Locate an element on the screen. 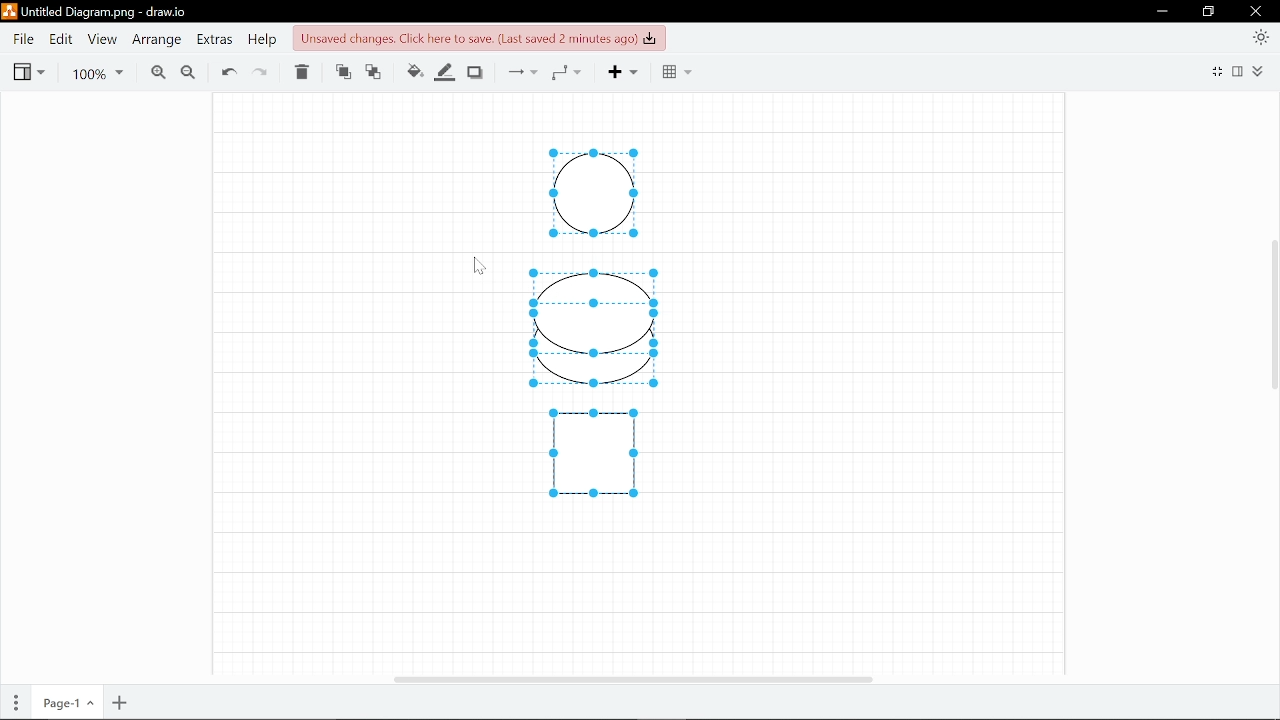  Diagram is located at coordinates (593, 375).